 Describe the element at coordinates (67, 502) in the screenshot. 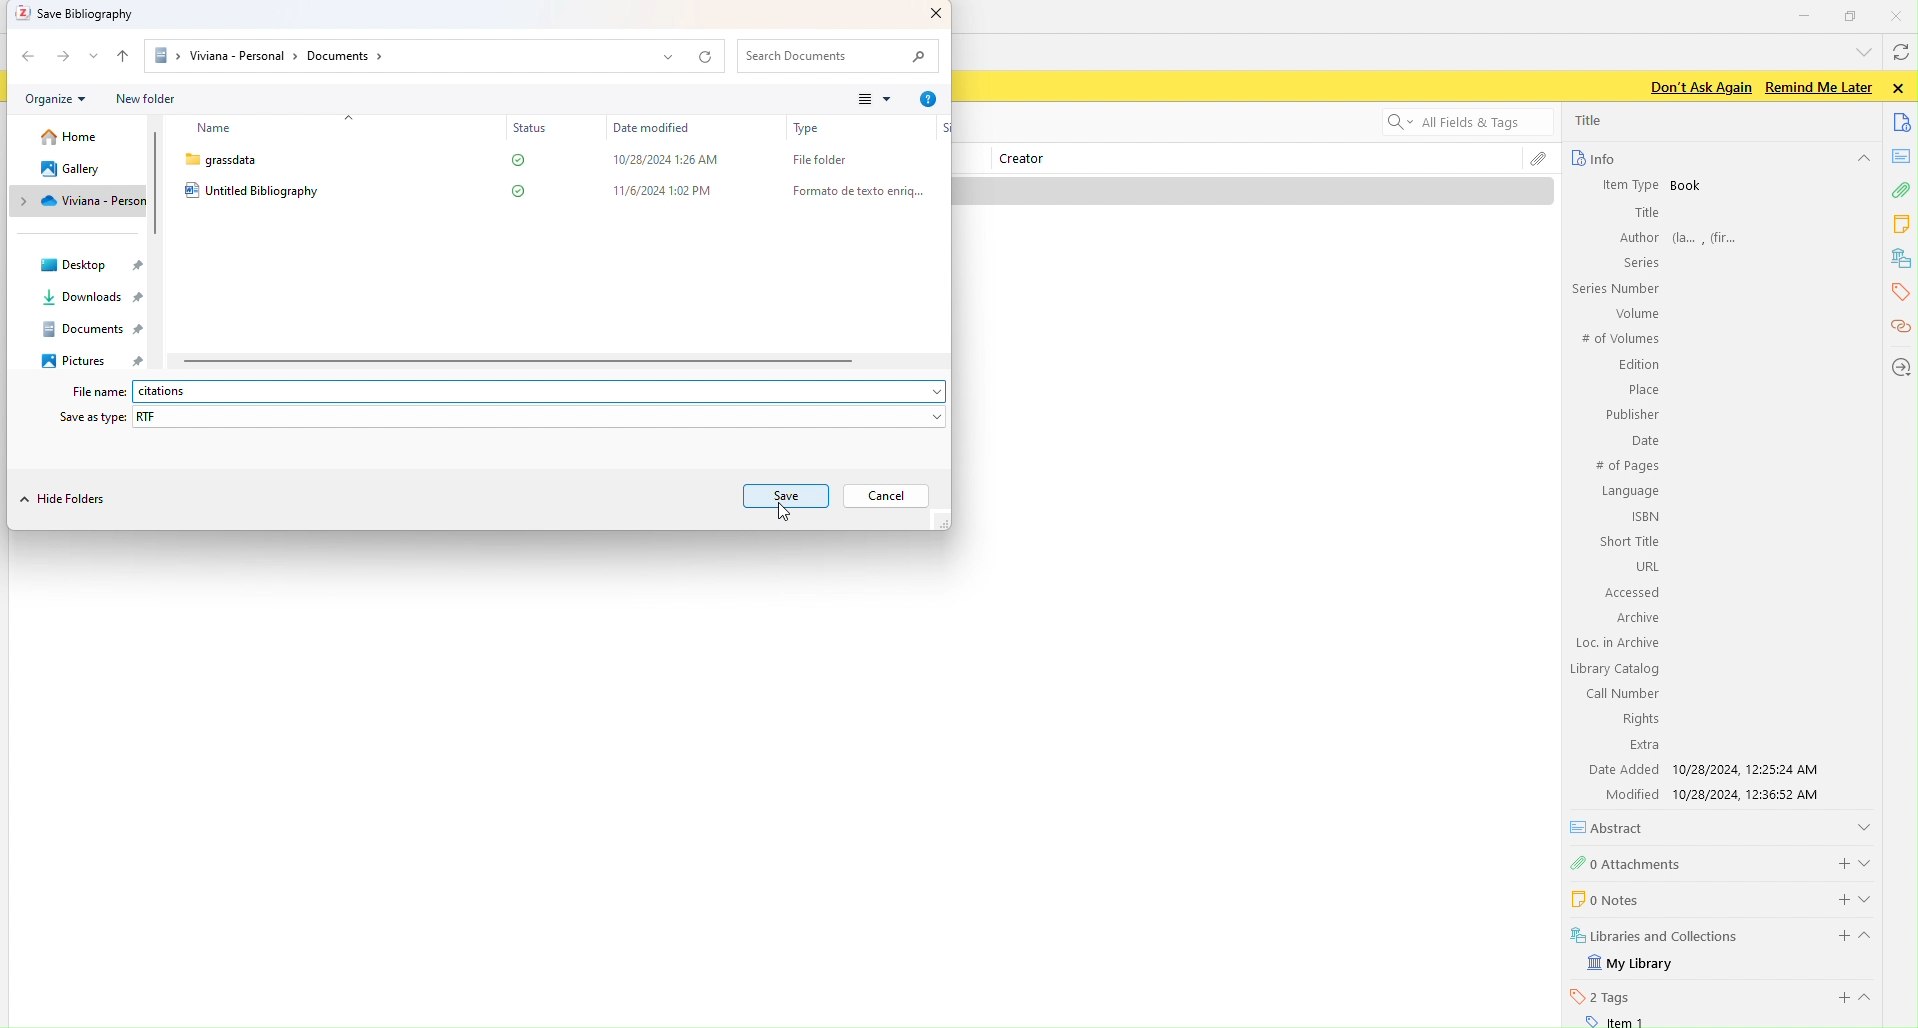

I see `Hide Folders` at that location.